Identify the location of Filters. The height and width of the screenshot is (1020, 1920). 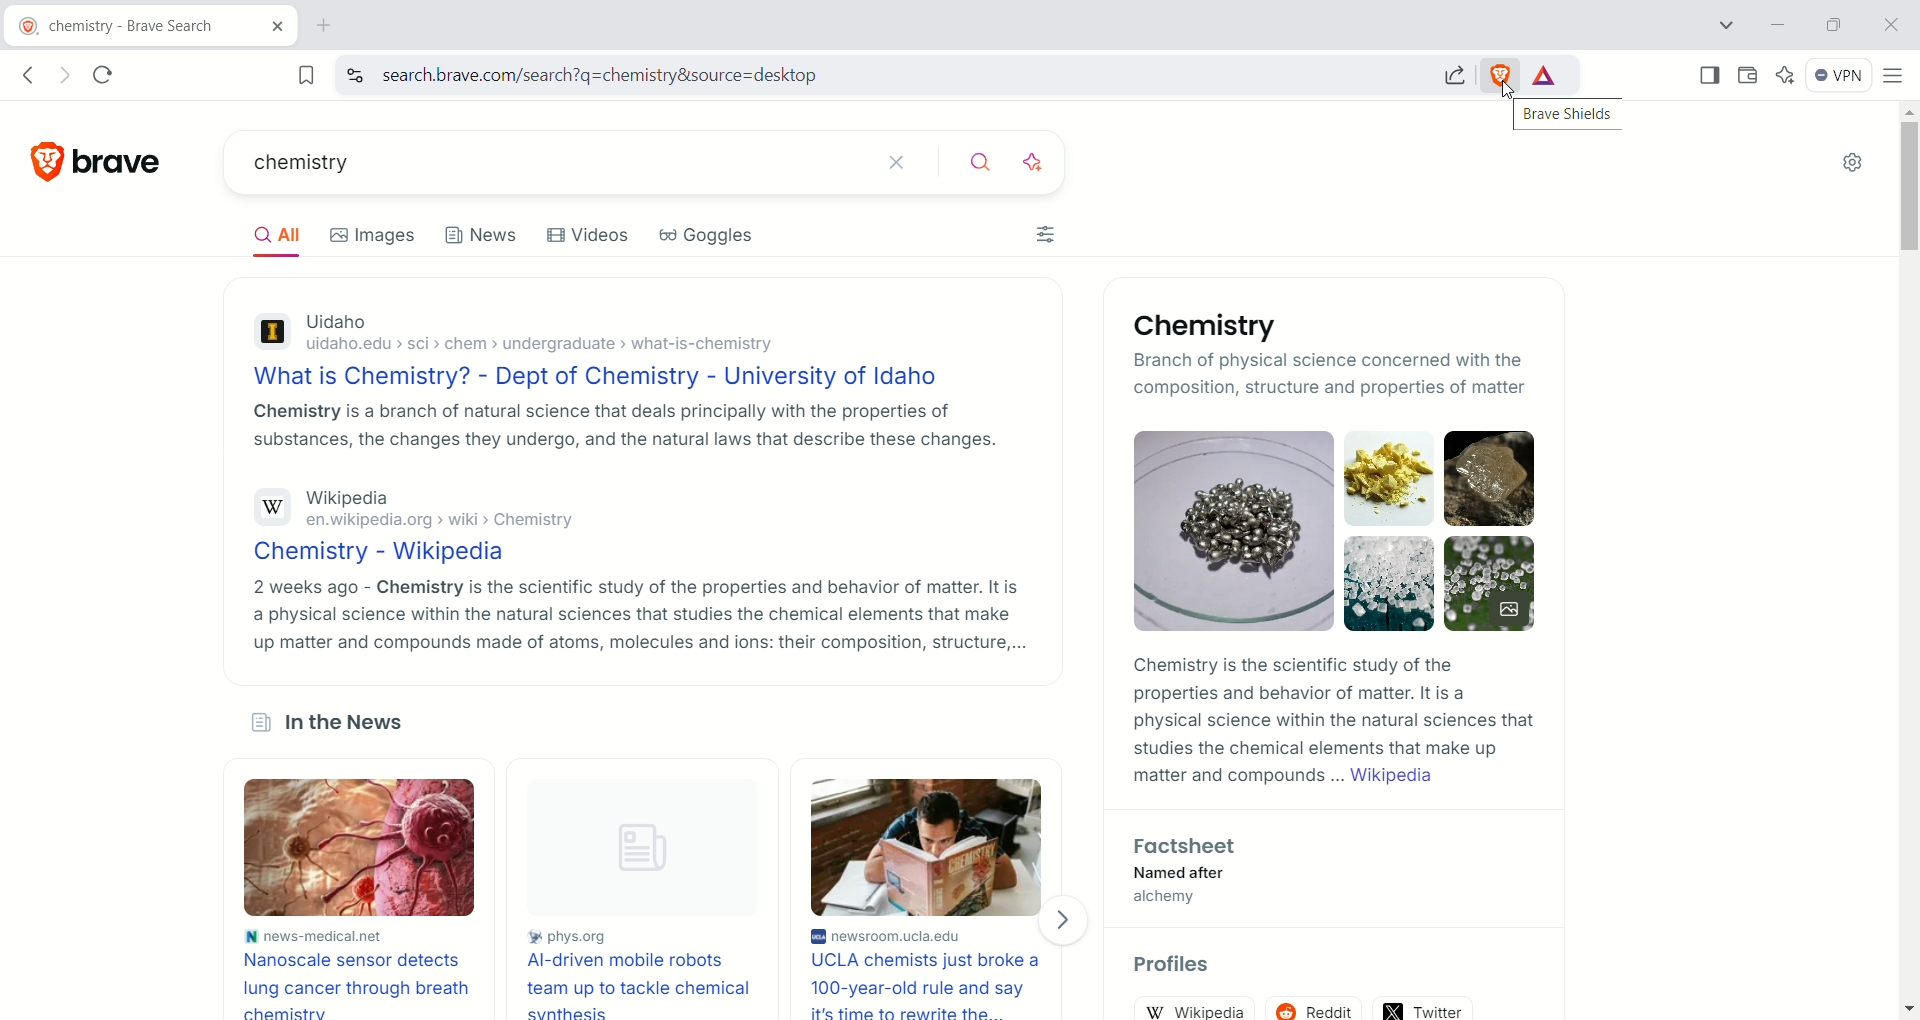
(1052, 231).